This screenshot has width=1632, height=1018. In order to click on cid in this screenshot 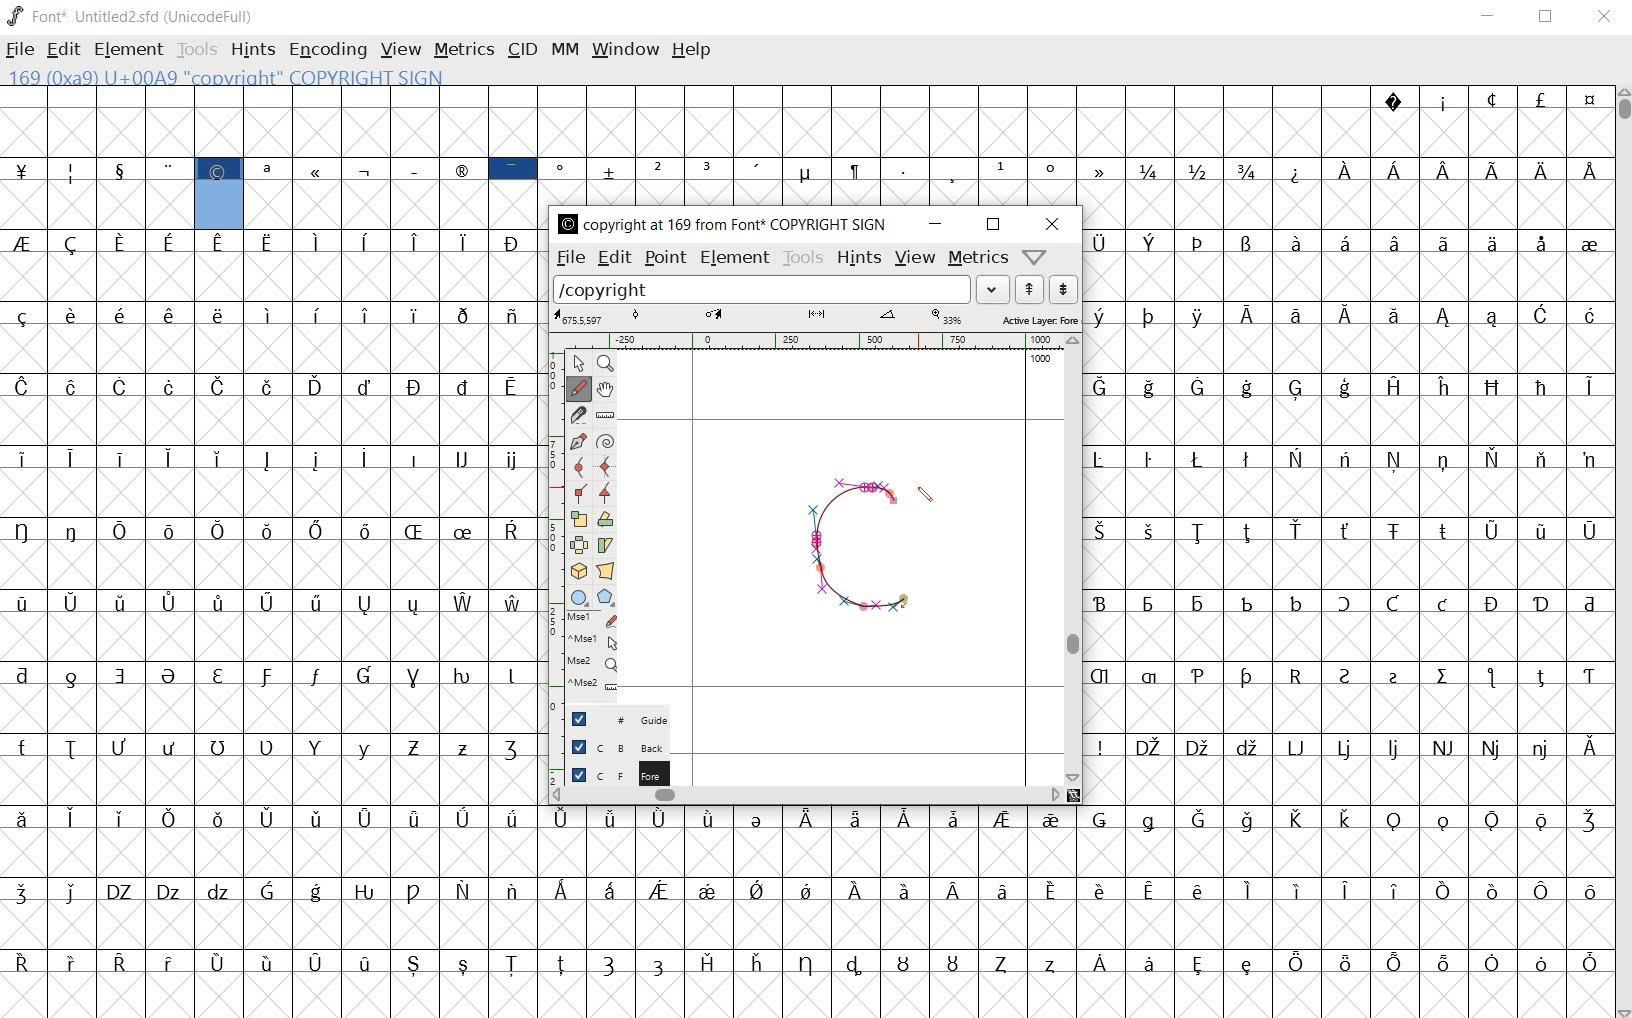, I will do `click(521, 51)`.